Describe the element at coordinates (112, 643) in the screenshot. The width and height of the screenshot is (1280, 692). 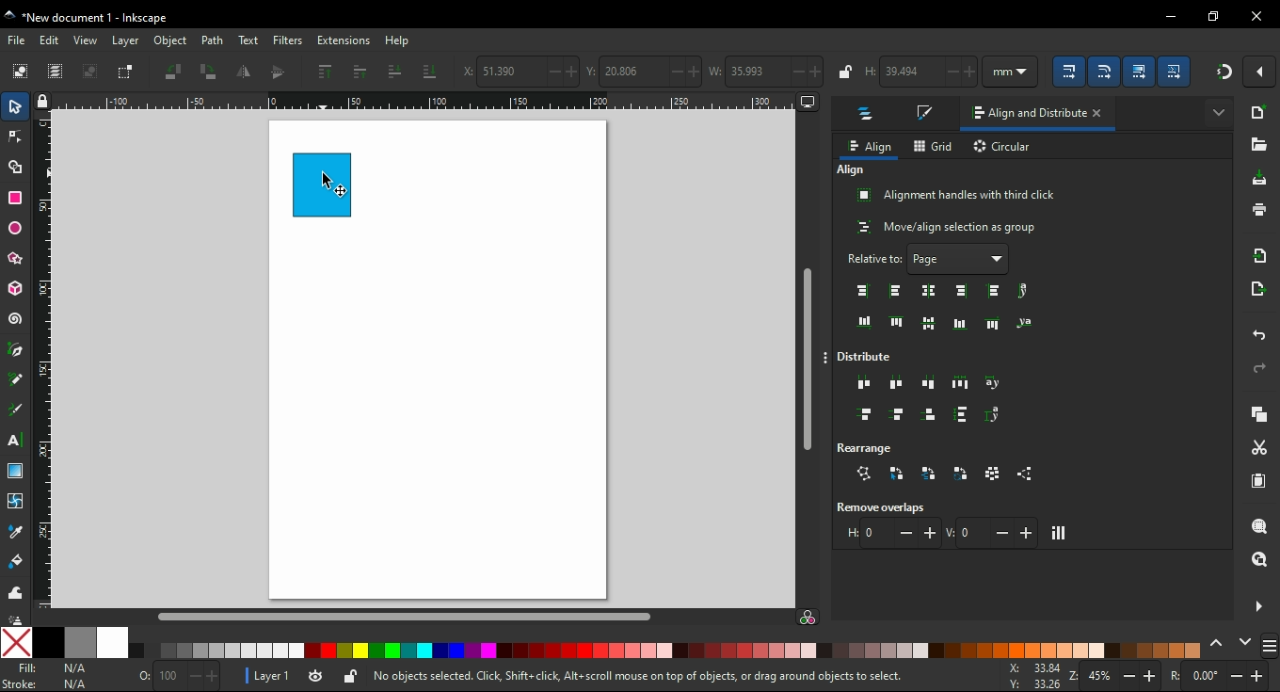
I see `white` at that location.